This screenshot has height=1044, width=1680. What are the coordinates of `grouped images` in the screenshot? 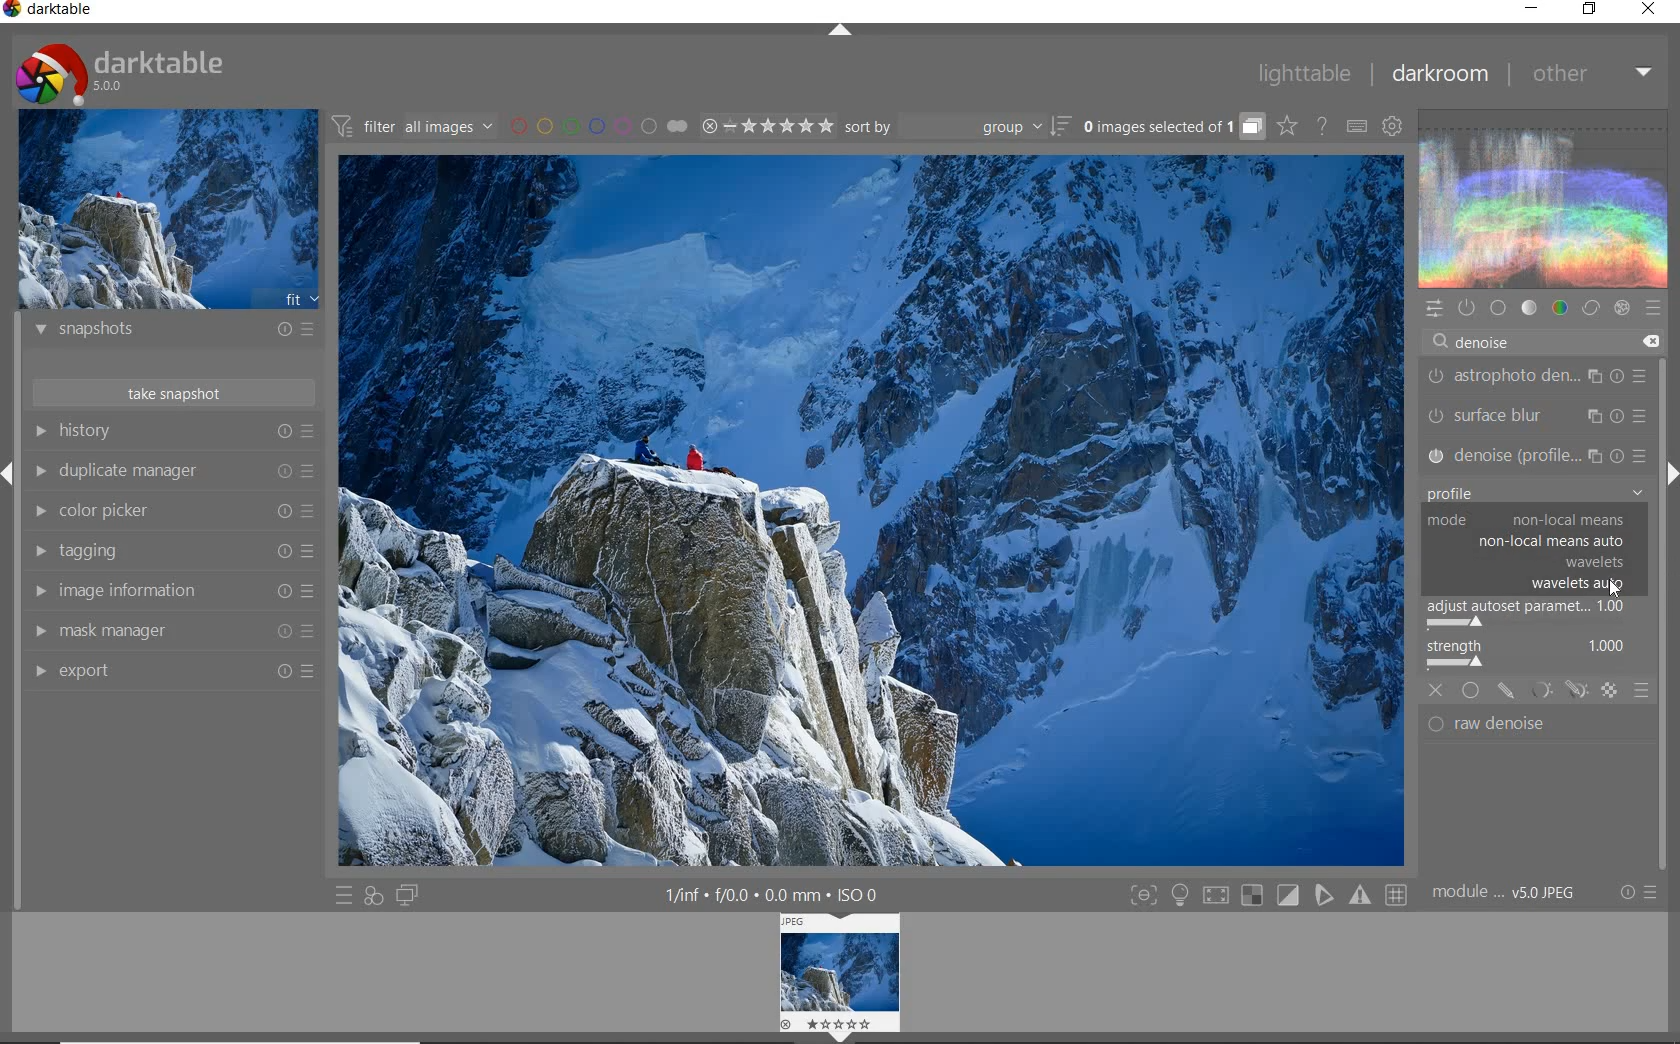 It's located at (1173, 126).